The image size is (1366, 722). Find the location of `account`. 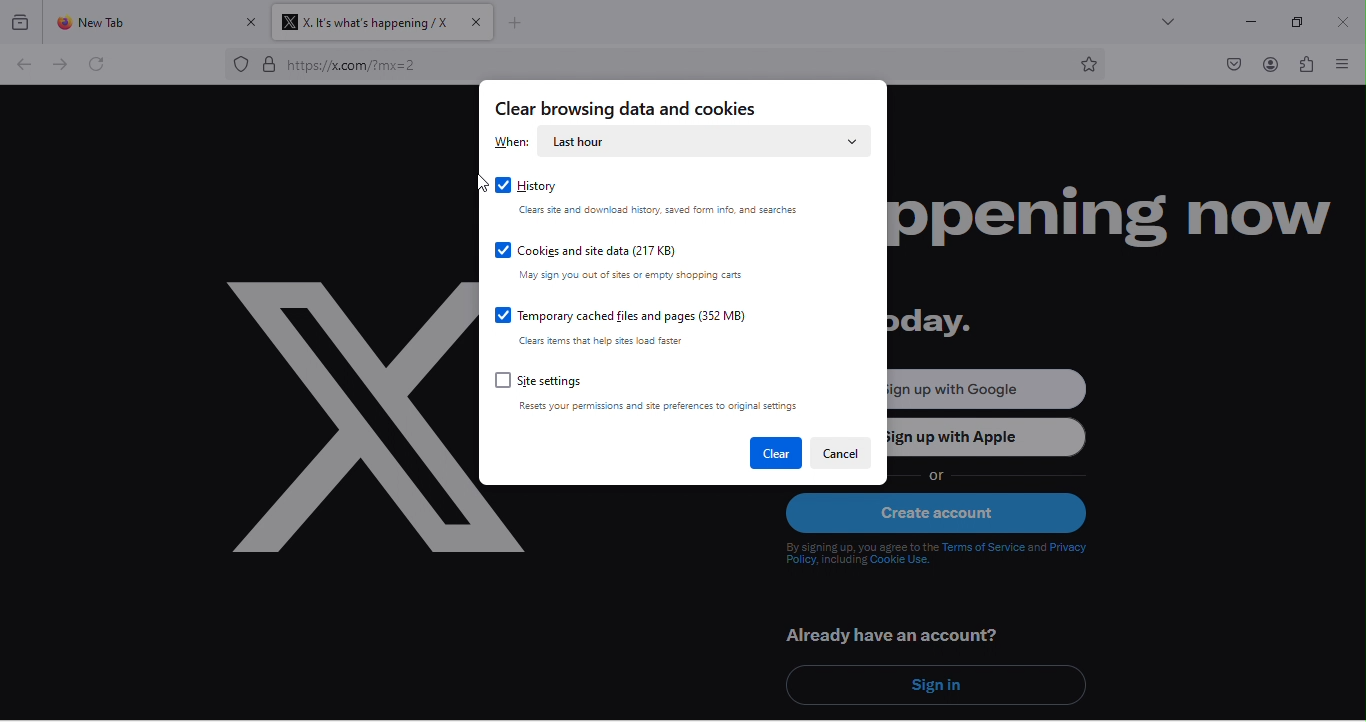

account is located at coordinates (1267, 64).